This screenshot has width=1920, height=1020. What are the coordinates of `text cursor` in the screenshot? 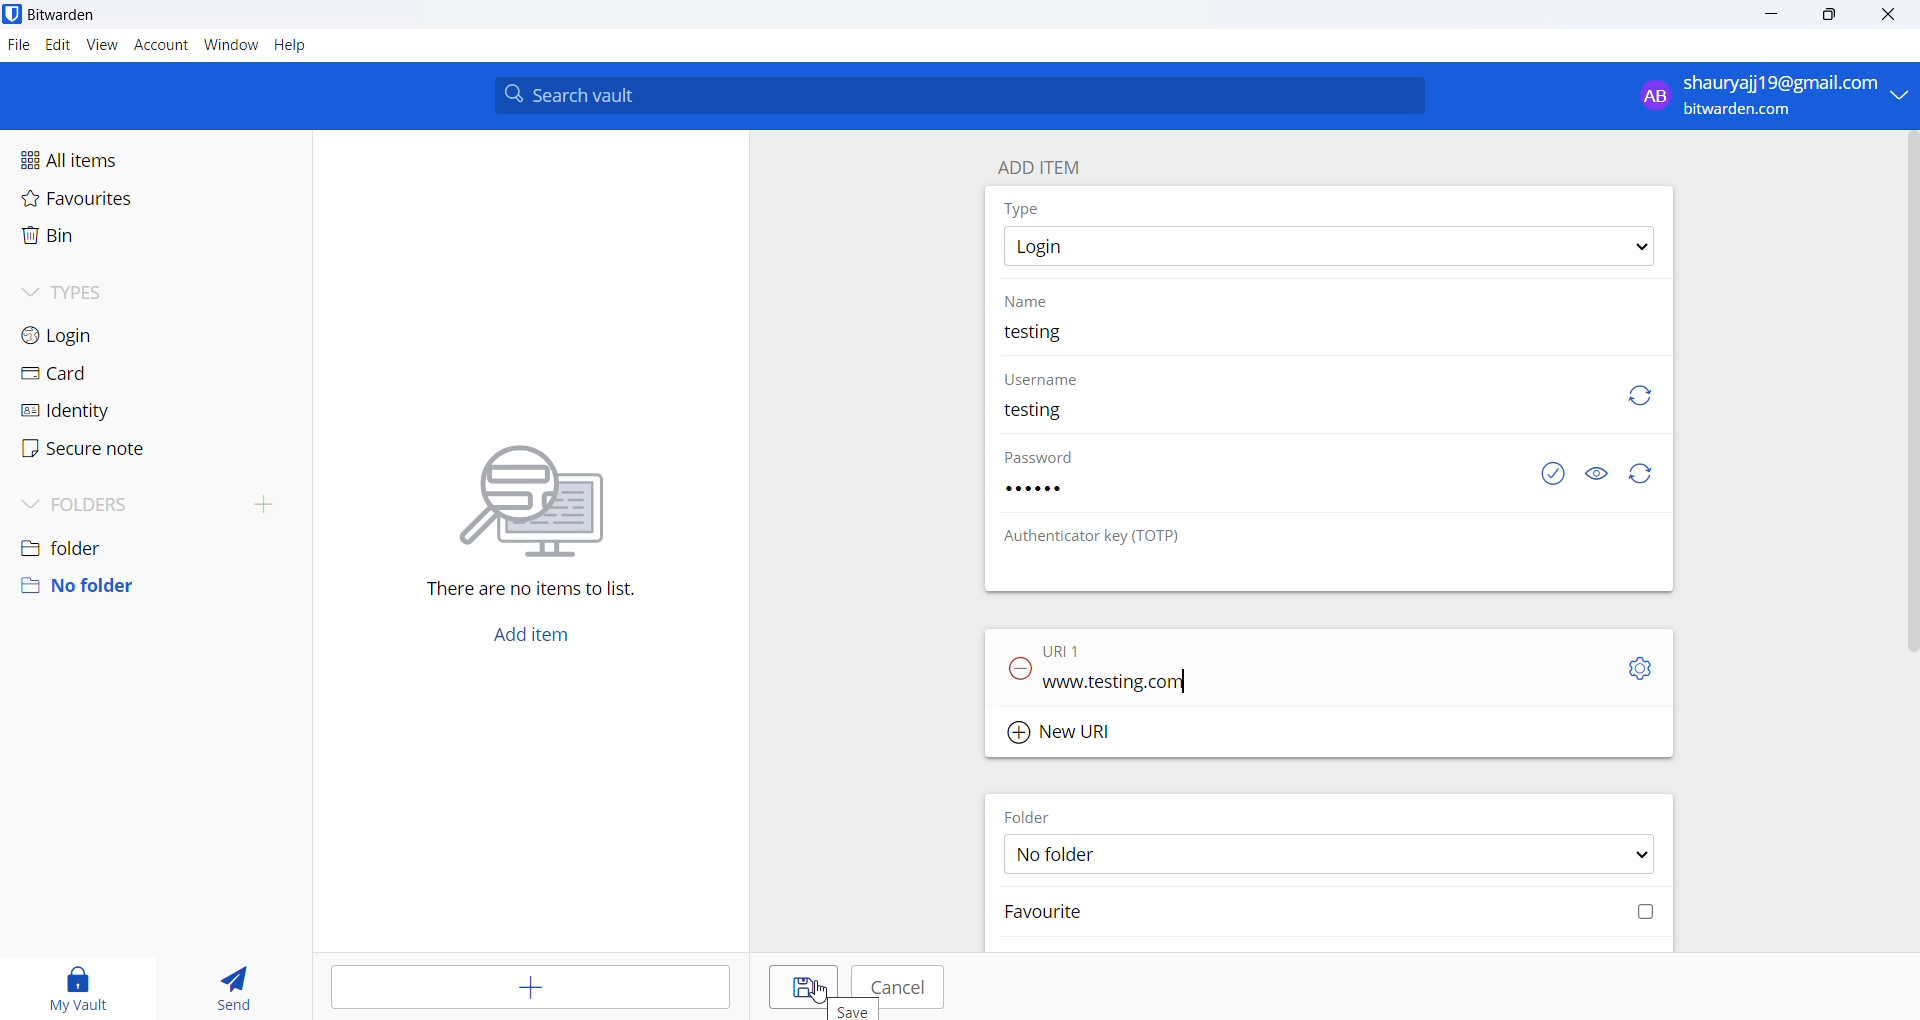 It's located at (1186, 684).